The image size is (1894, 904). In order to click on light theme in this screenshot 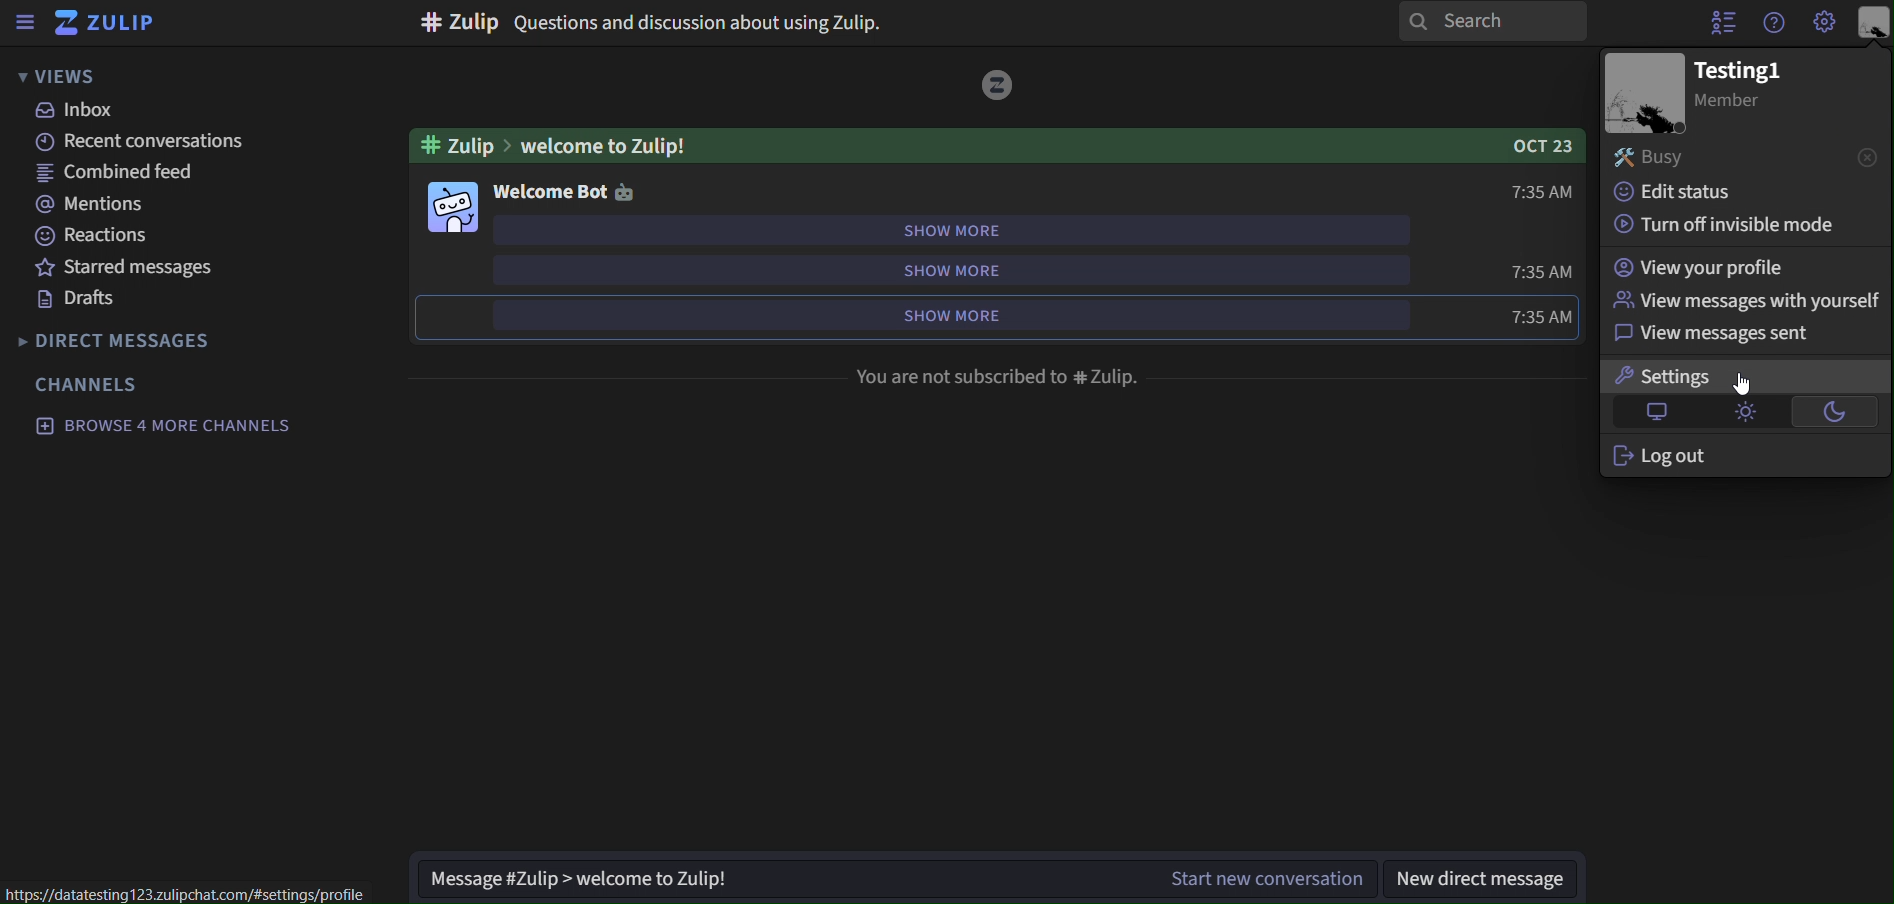, I will do `click(1751, 414)`.